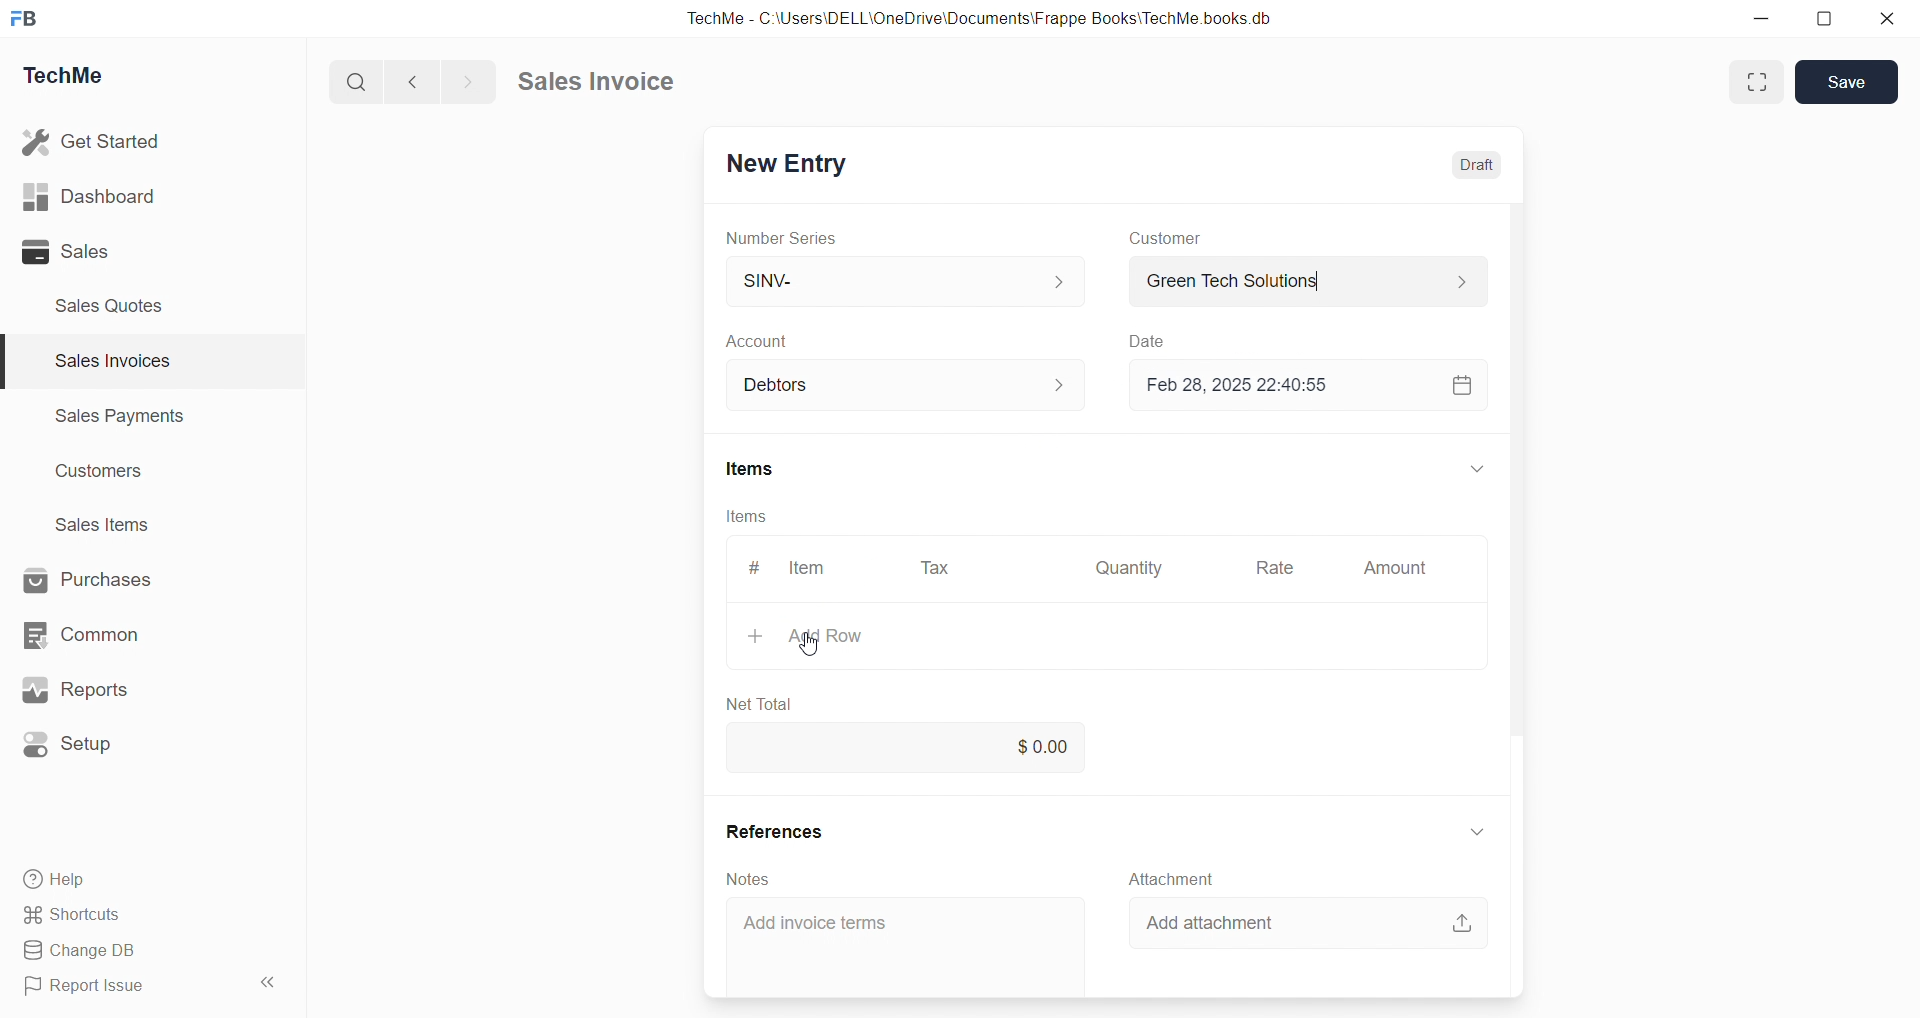  Describe the element at coordinates (408, 81) in the screenshot. I see `back` at that location.